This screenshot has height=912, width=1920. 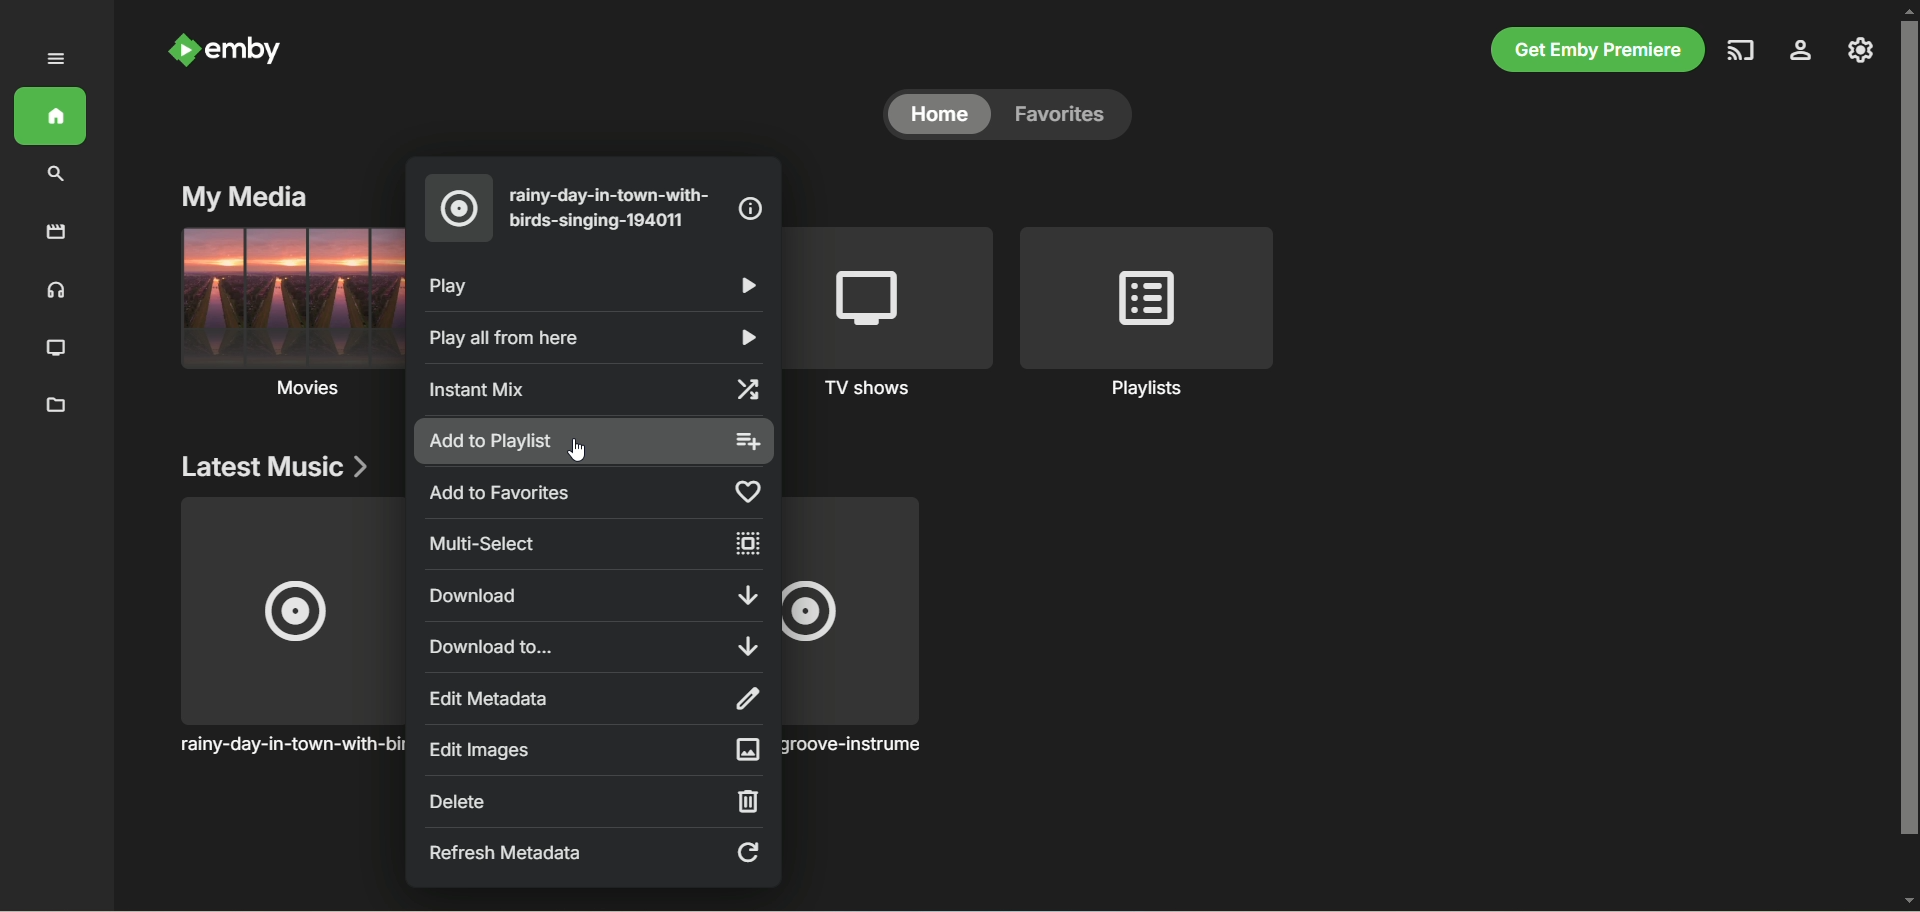 I want to click on refresh metadata, so click(x=591, y=855).